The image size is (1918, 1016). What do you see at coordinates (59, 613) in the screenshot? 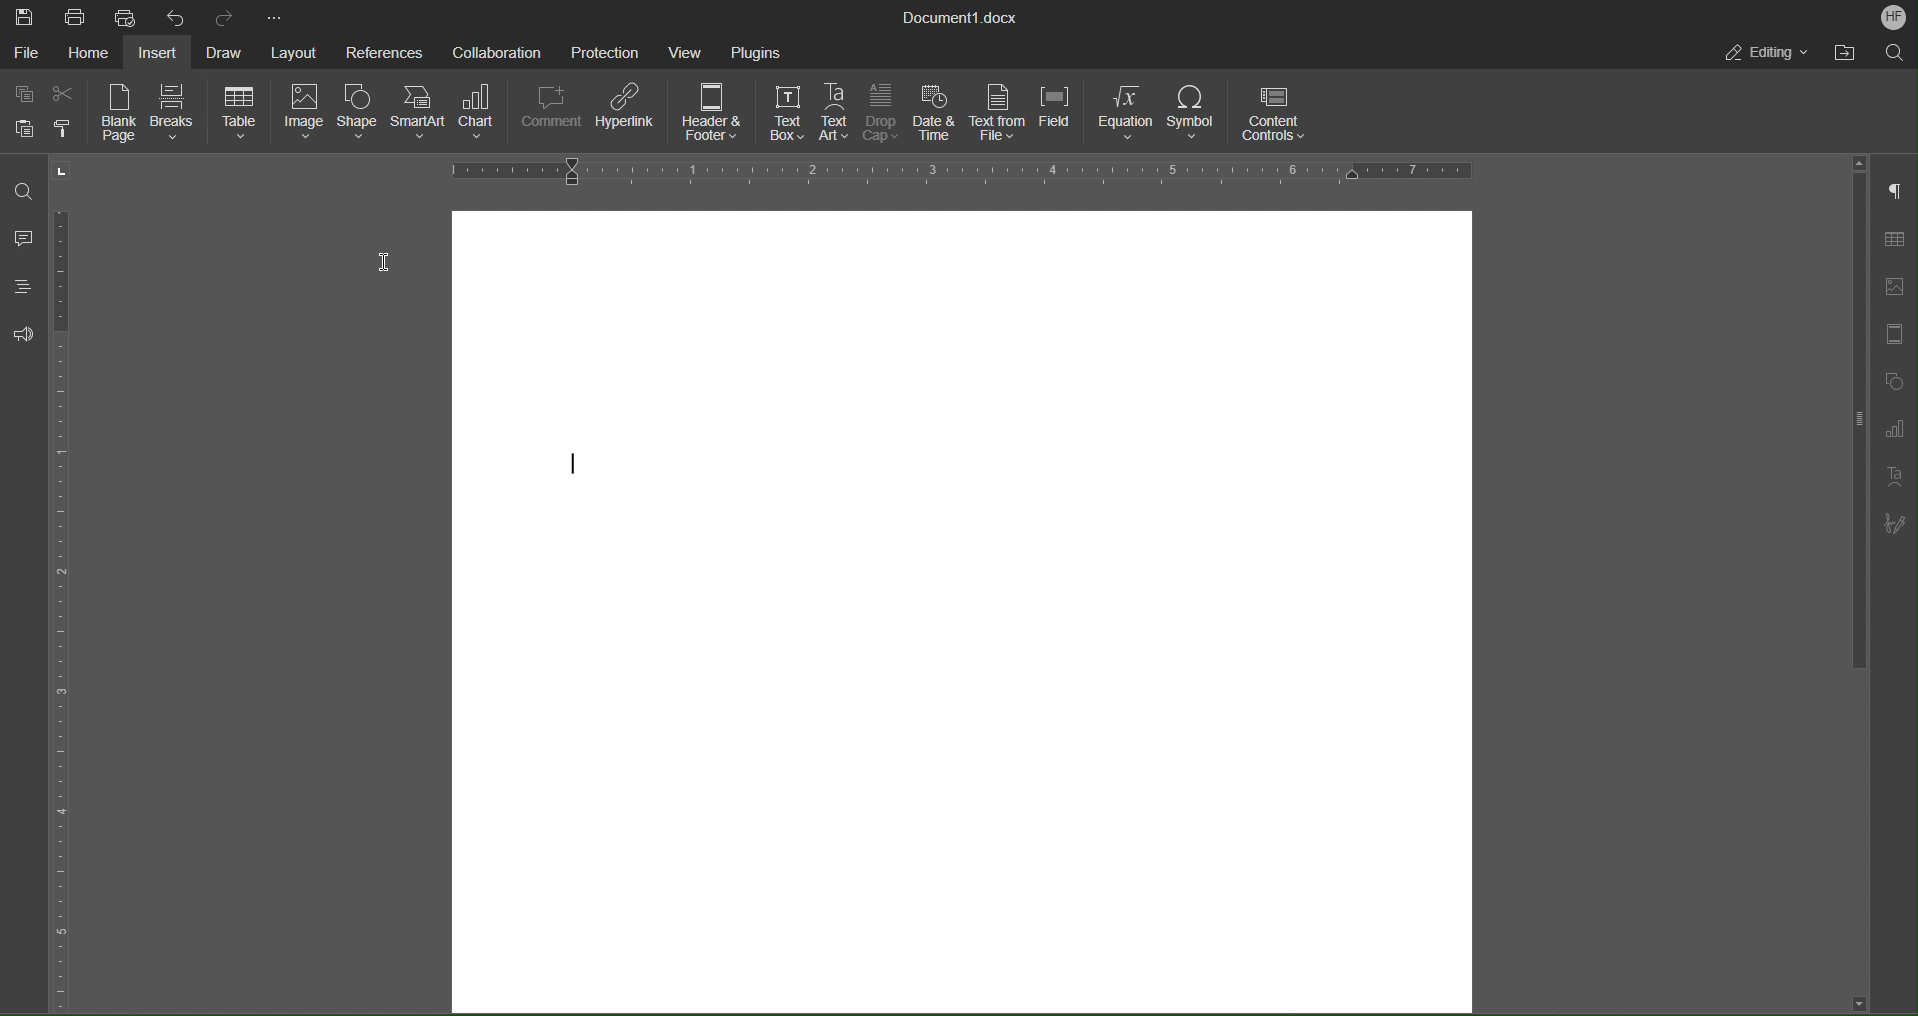
I see `Vertical Color` at bounding box center [59, 613].